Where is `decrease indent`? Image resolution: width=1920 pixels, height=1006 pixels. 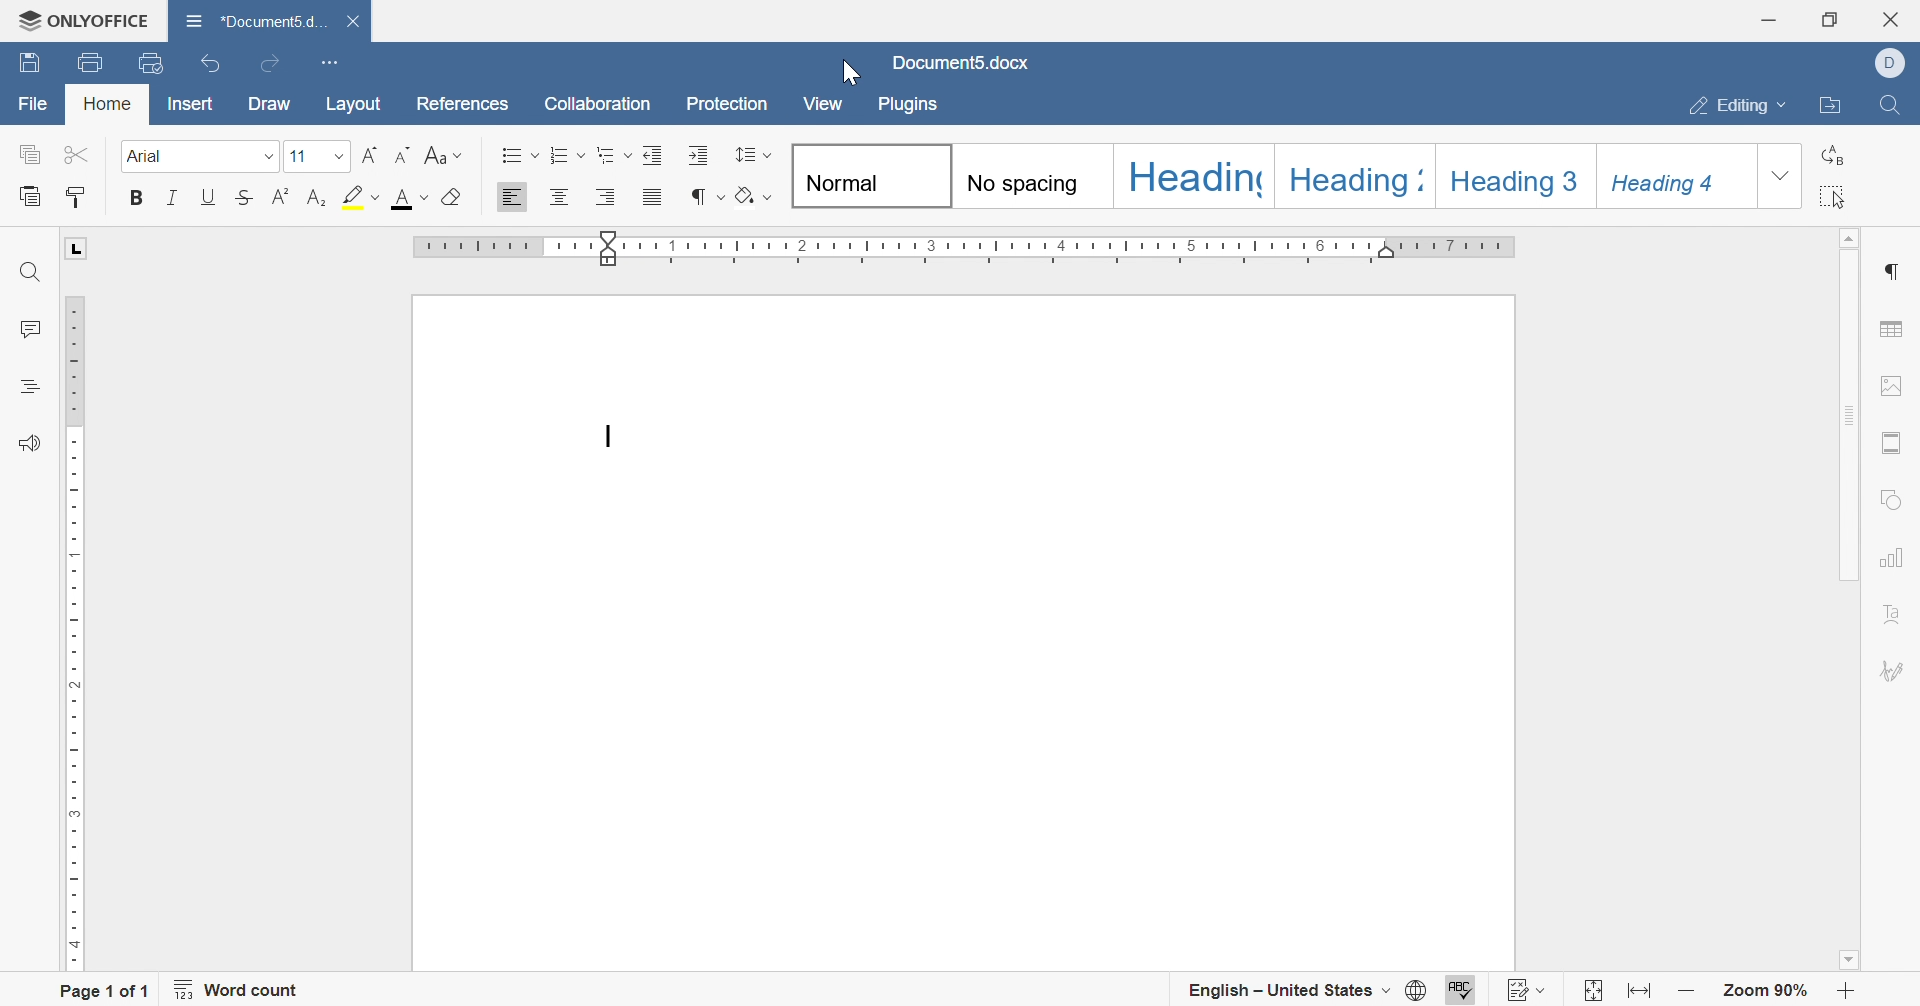 decrease indent is located at coordinates (654, 154).